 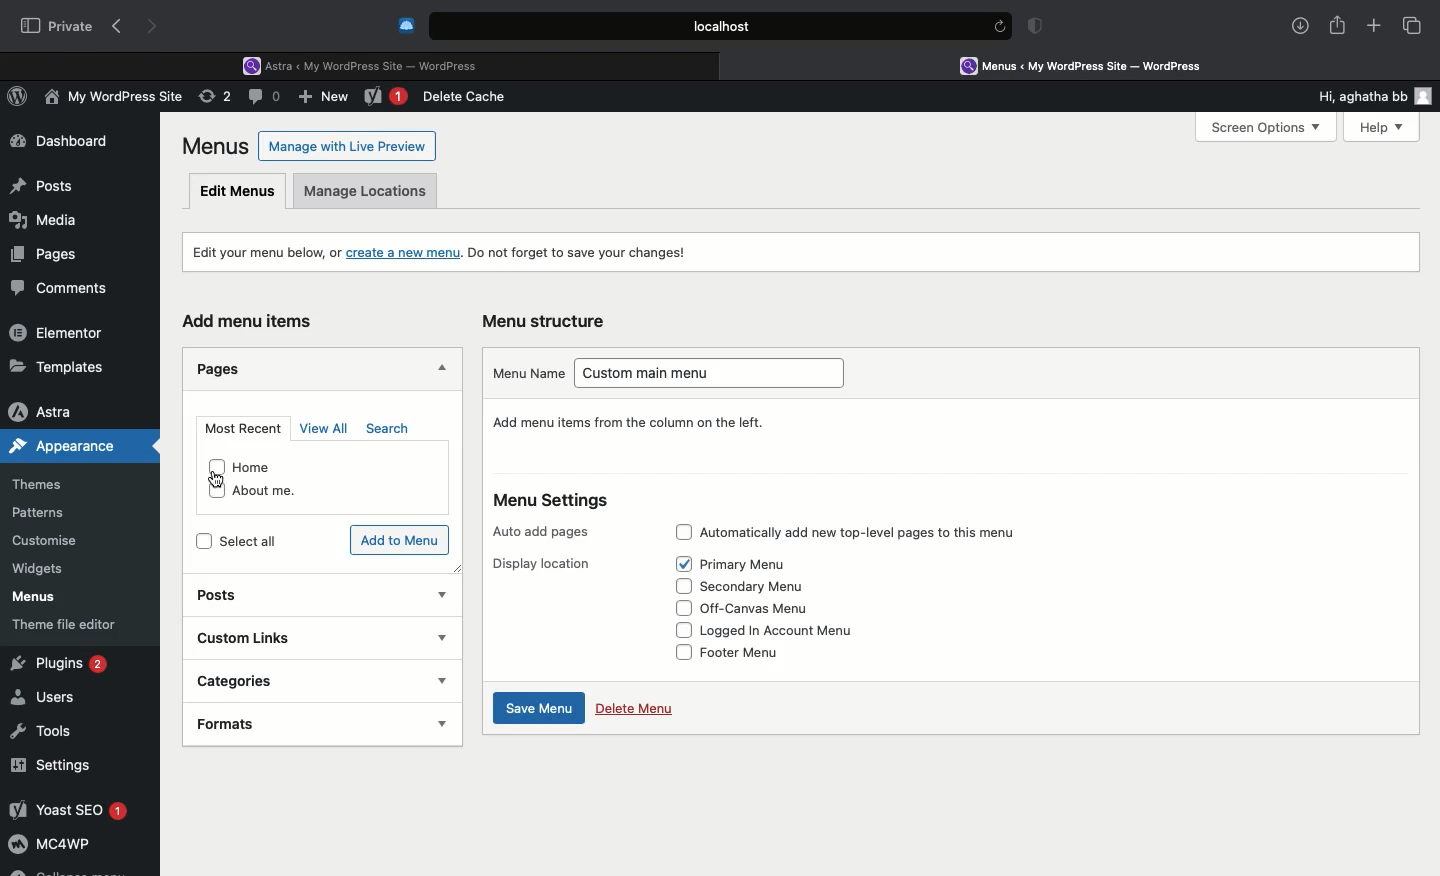 I want to click on Templates, so click(x=58, y=366).